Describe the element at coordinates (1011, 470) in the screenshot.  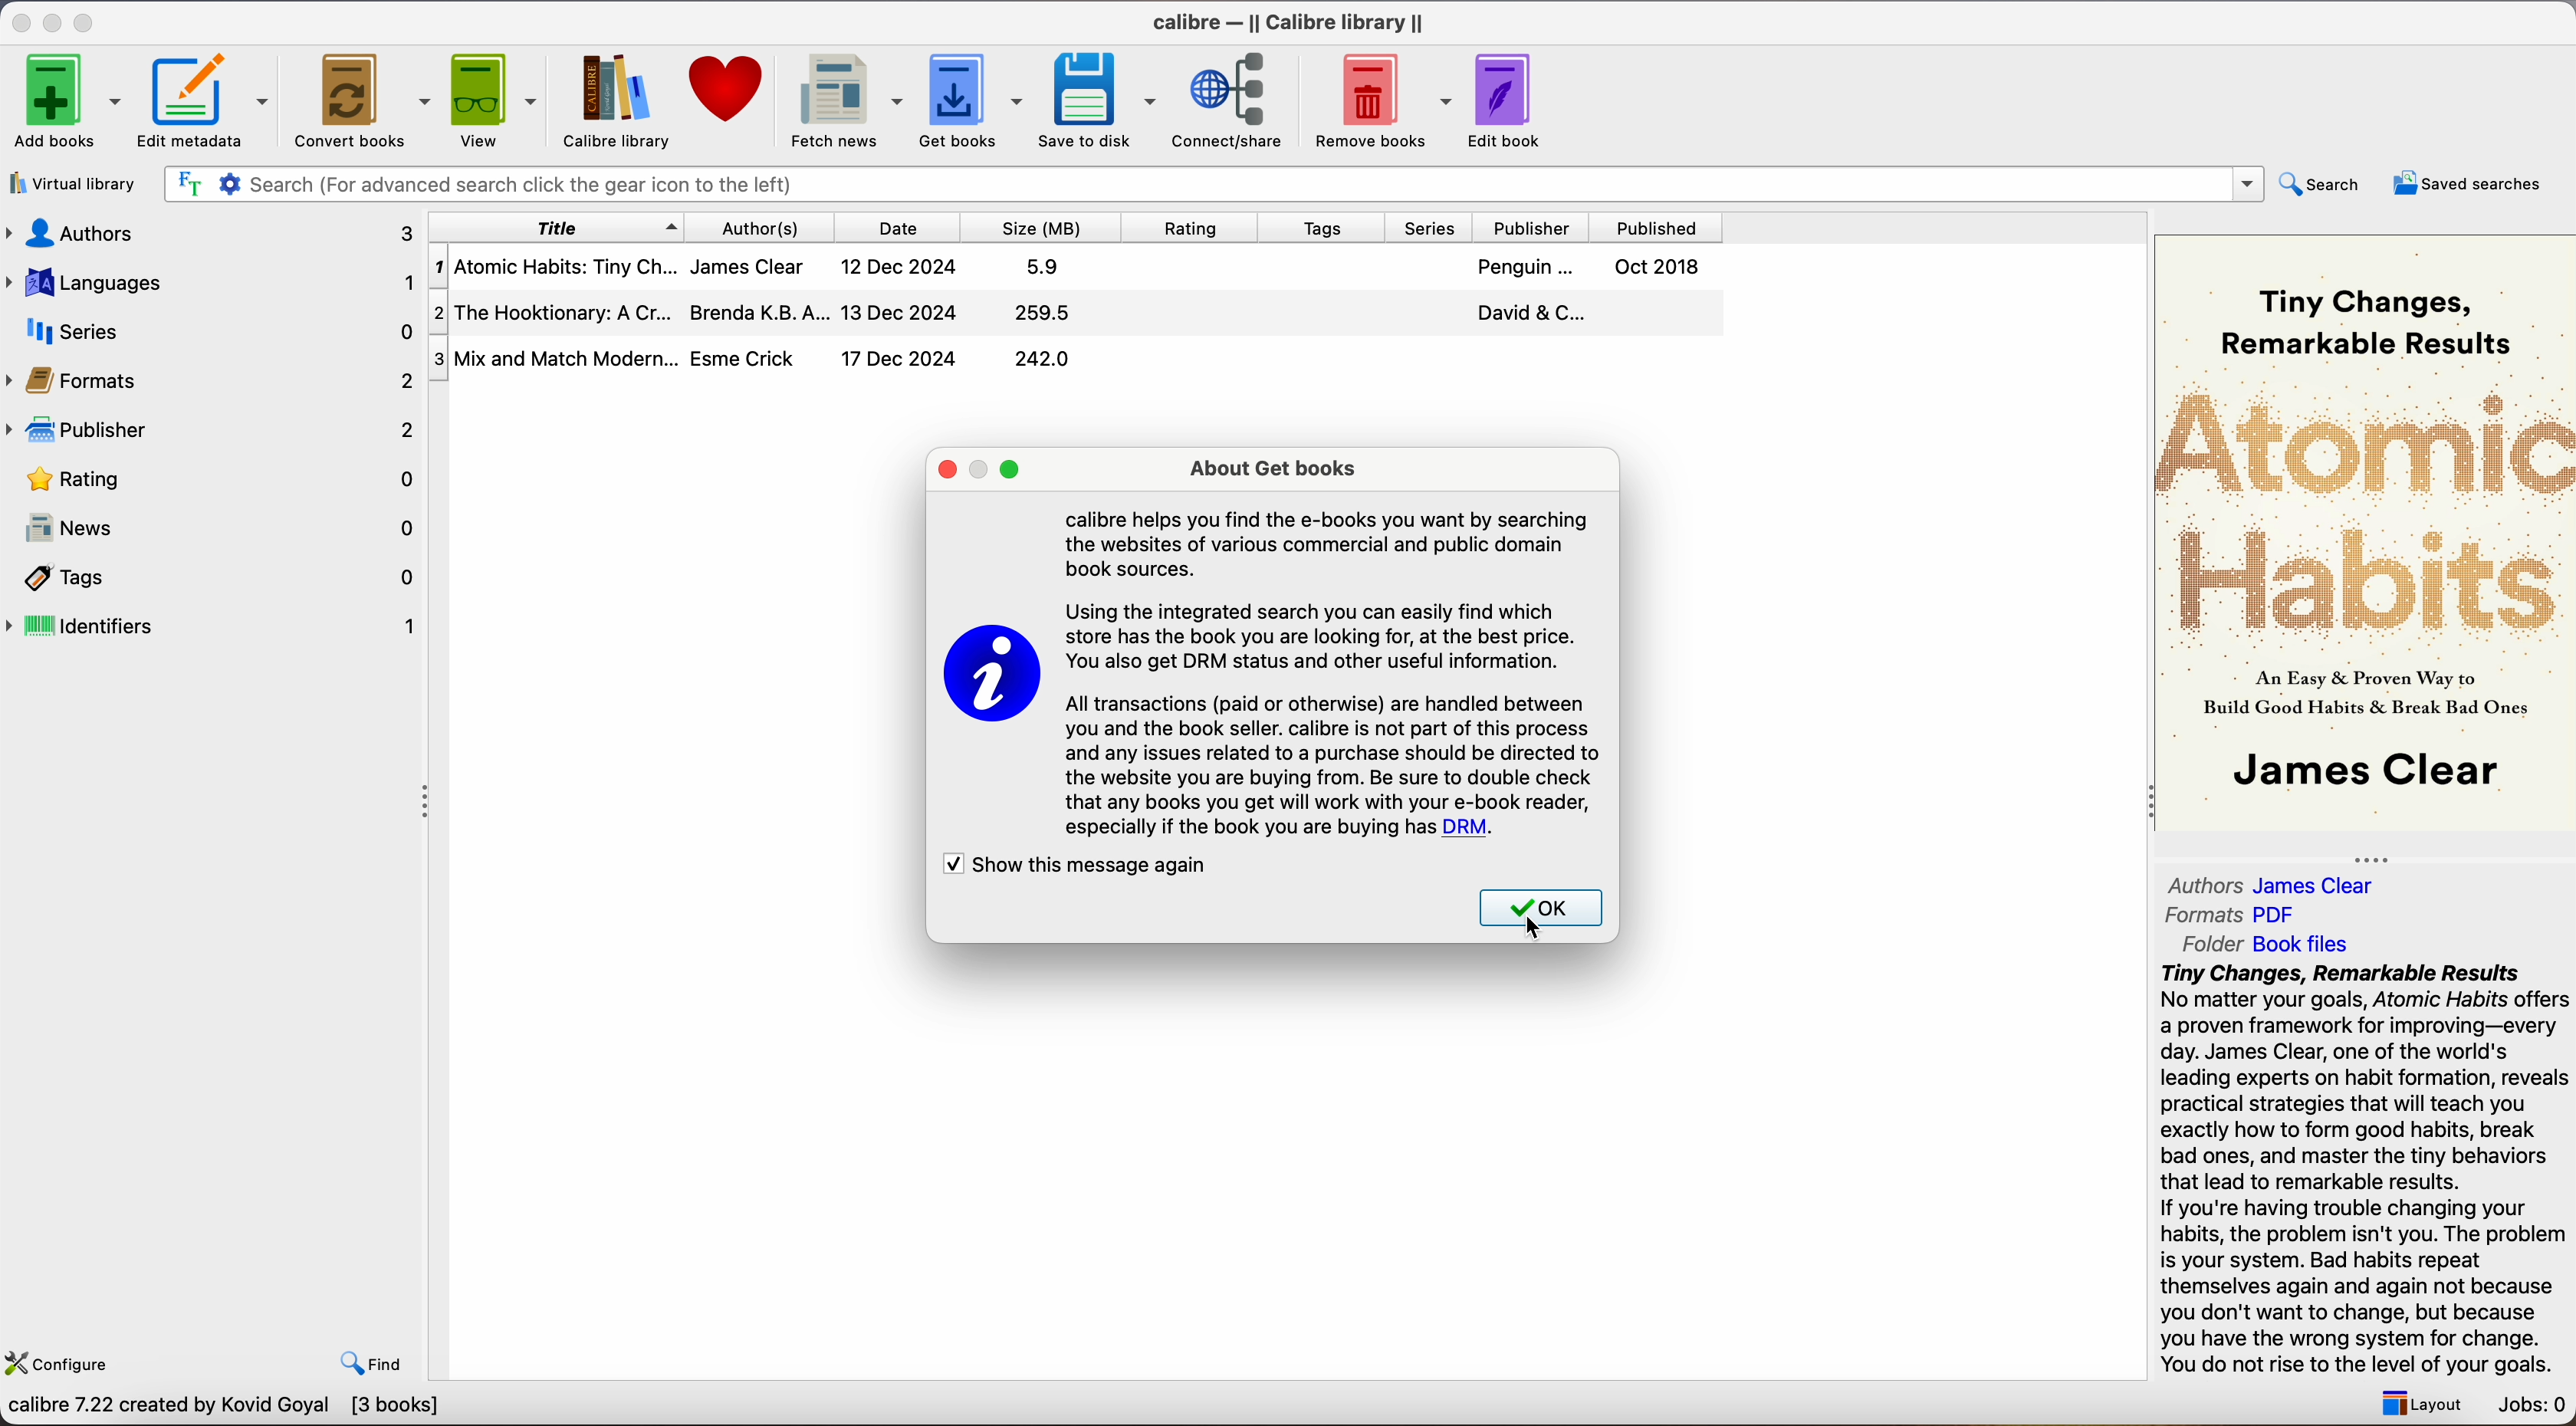
I see `maximize` at that location.